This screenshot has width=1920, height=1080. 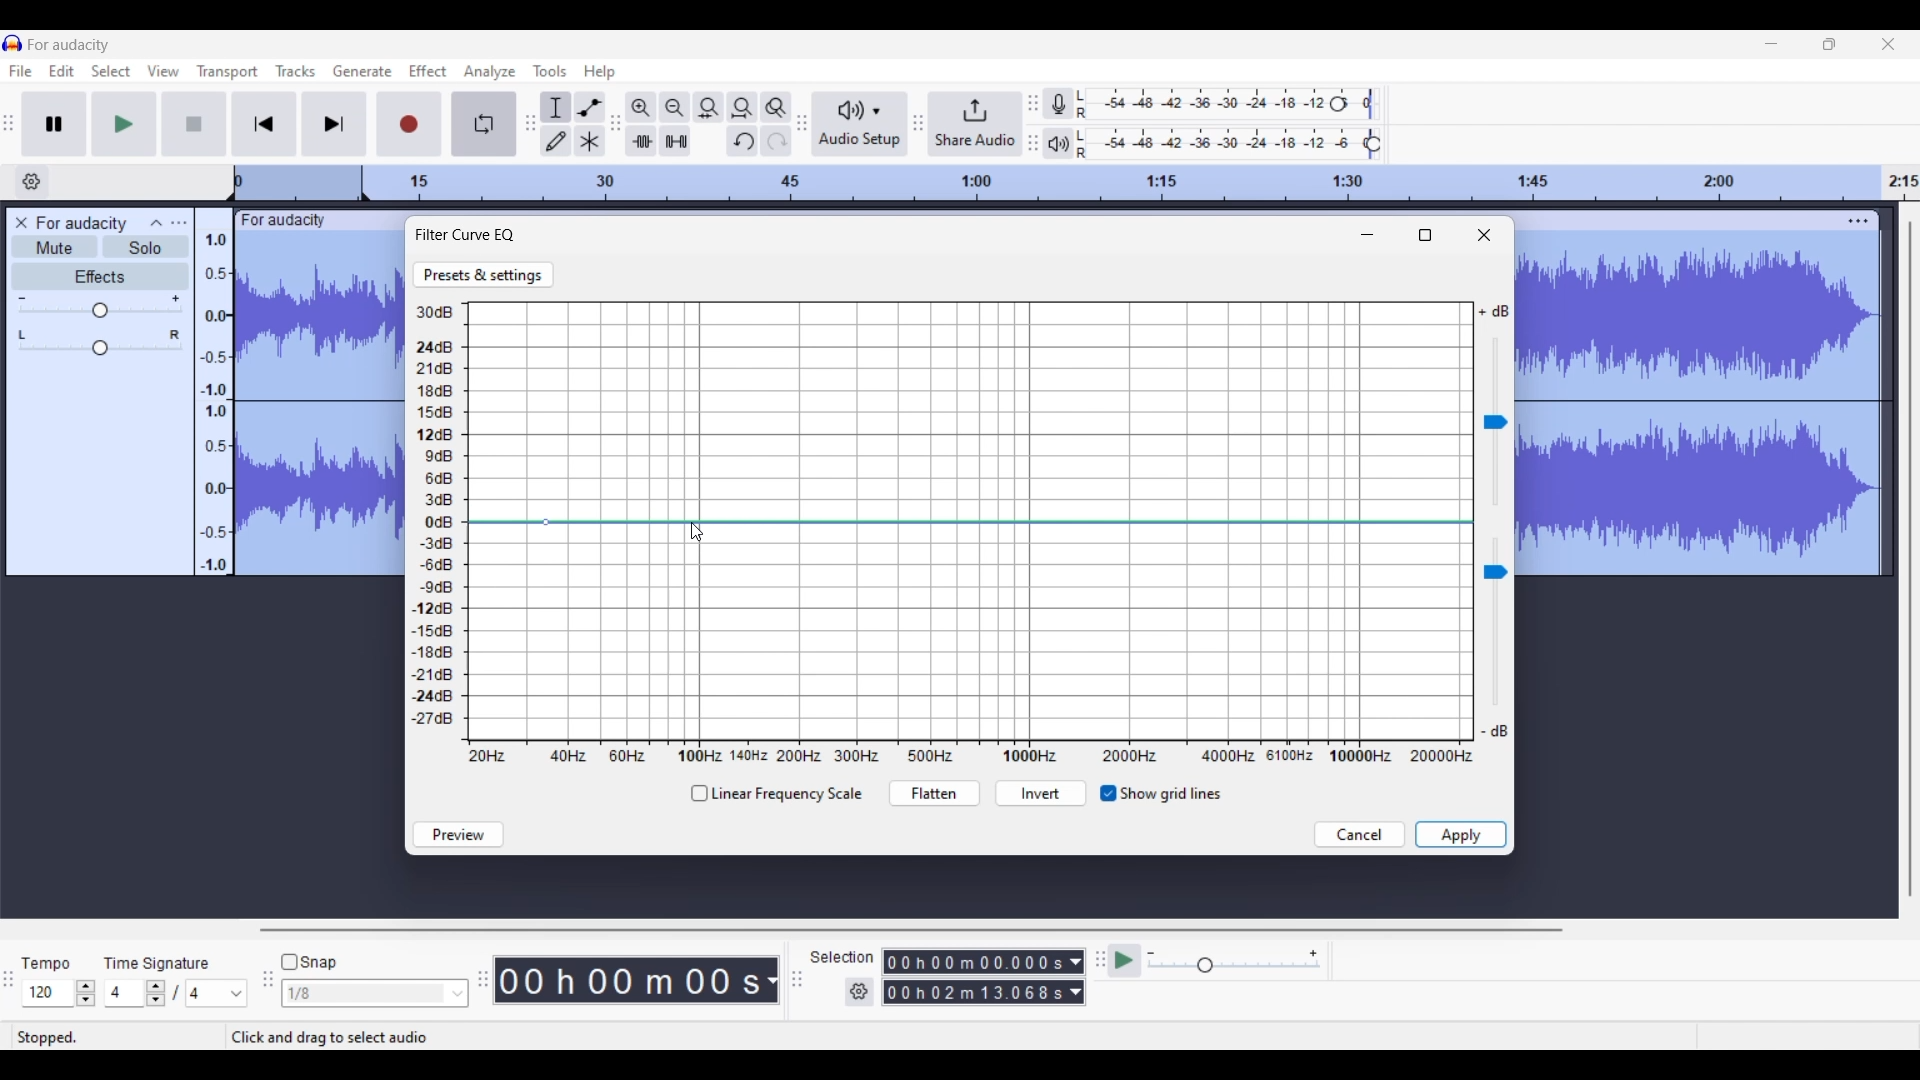 I want to click on Fit selection to width, so click(x=708, y=107).